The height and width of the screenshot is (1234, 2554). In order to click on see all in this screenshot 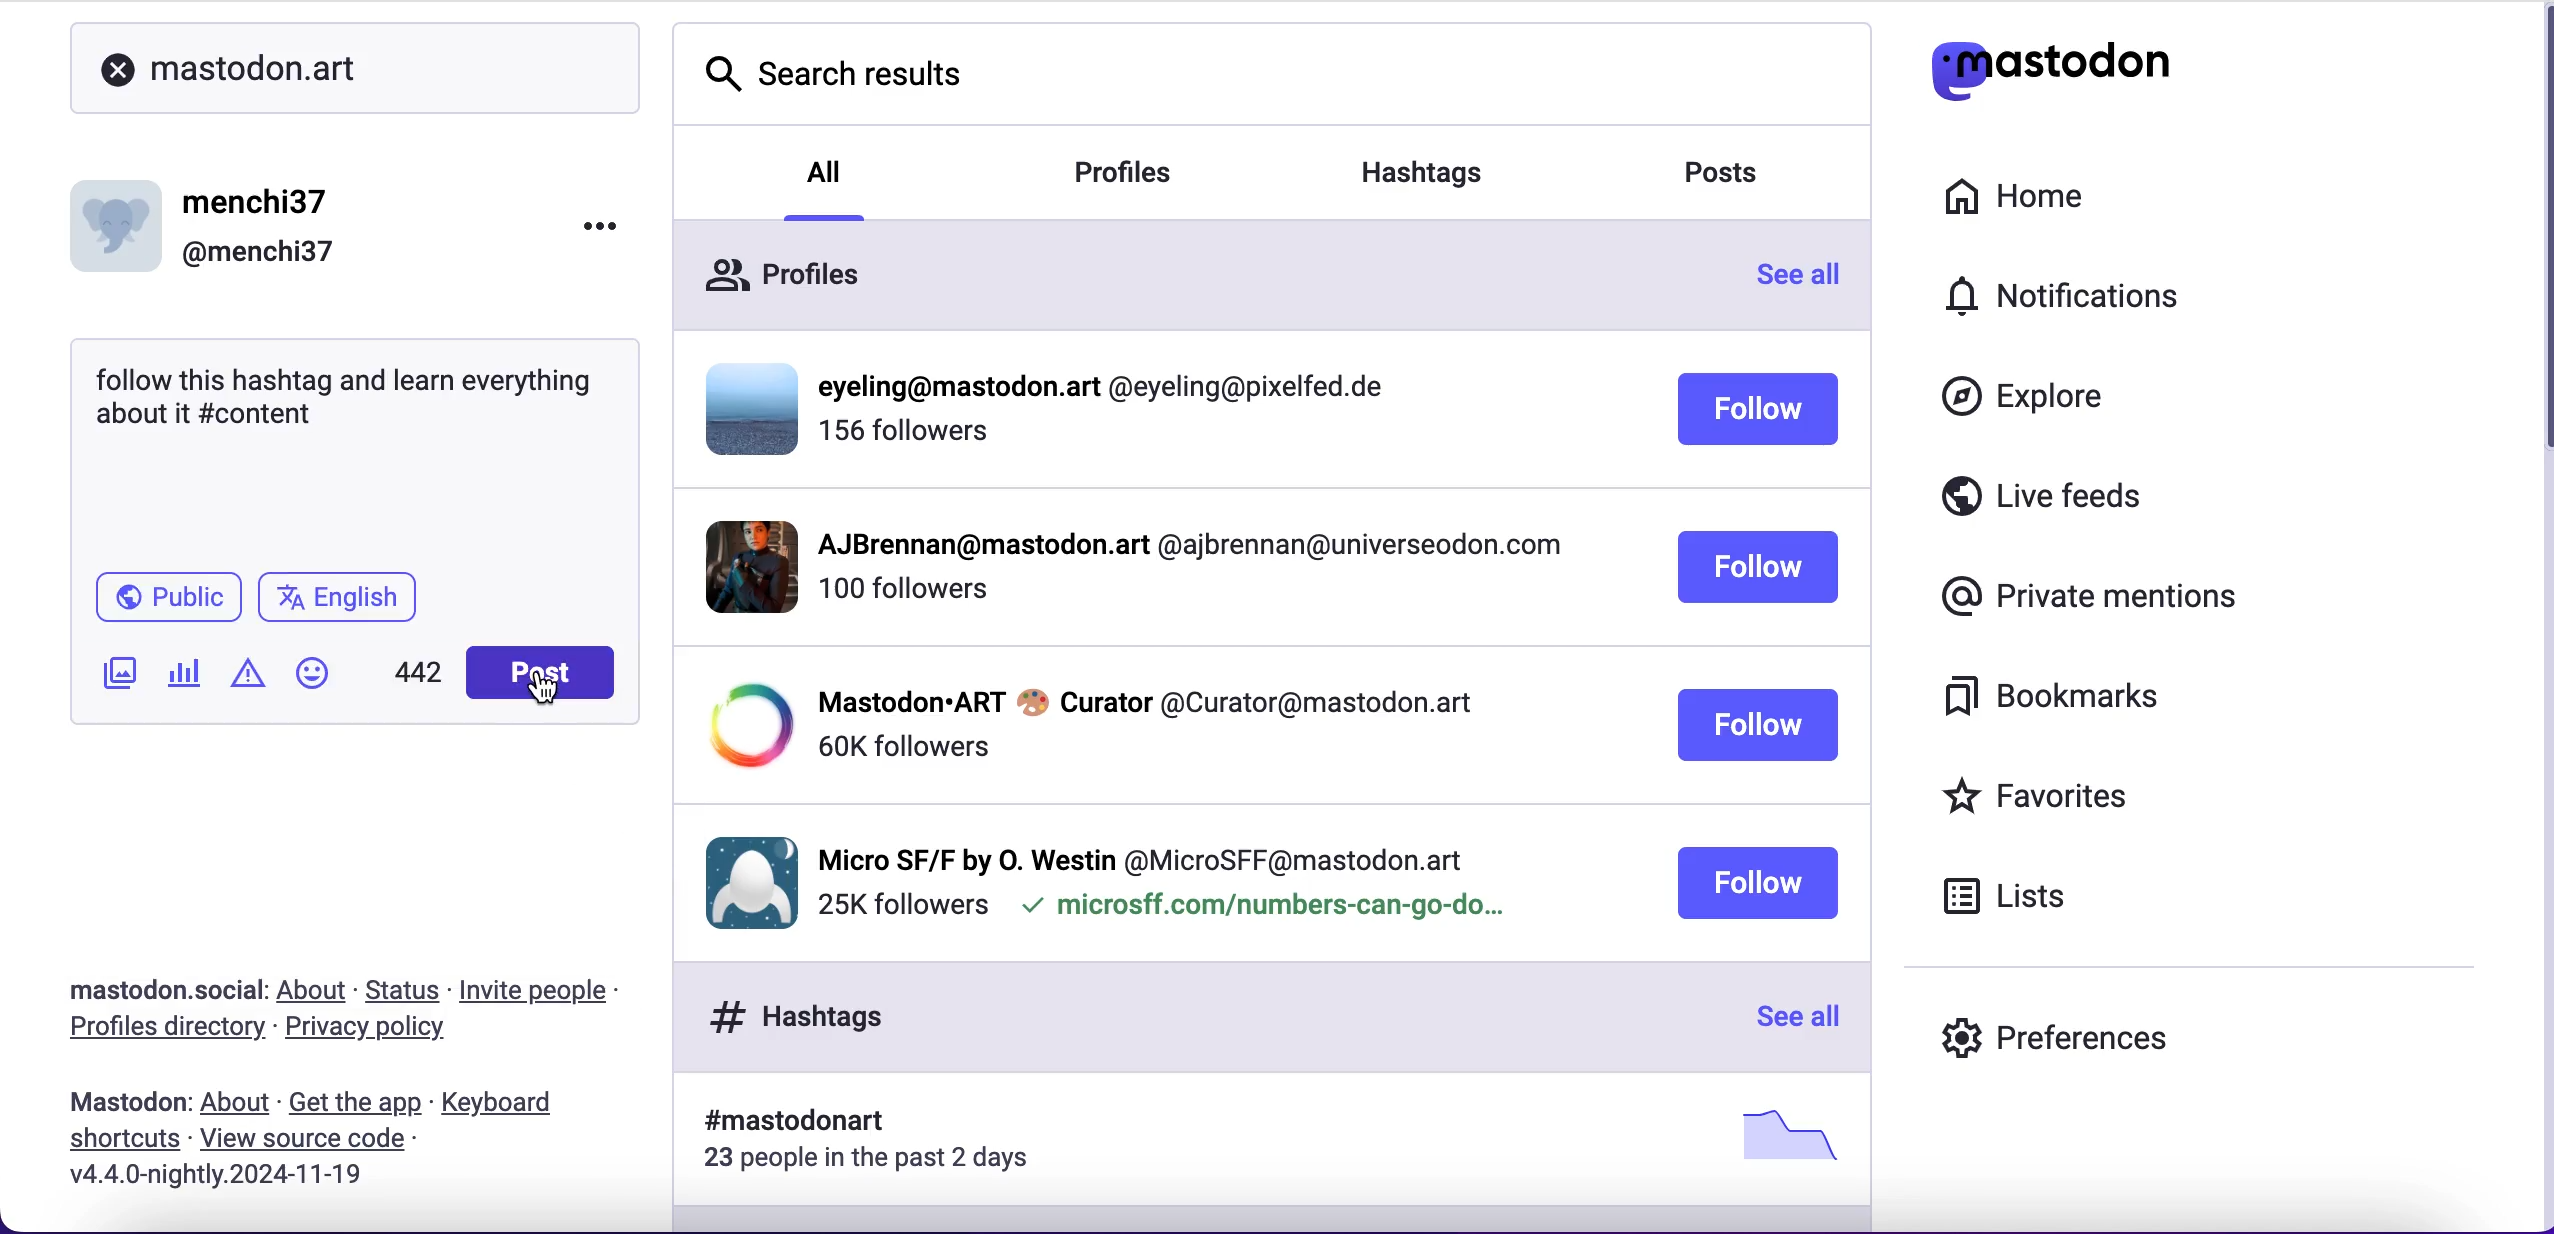, I will do `click(1810, 281)`.